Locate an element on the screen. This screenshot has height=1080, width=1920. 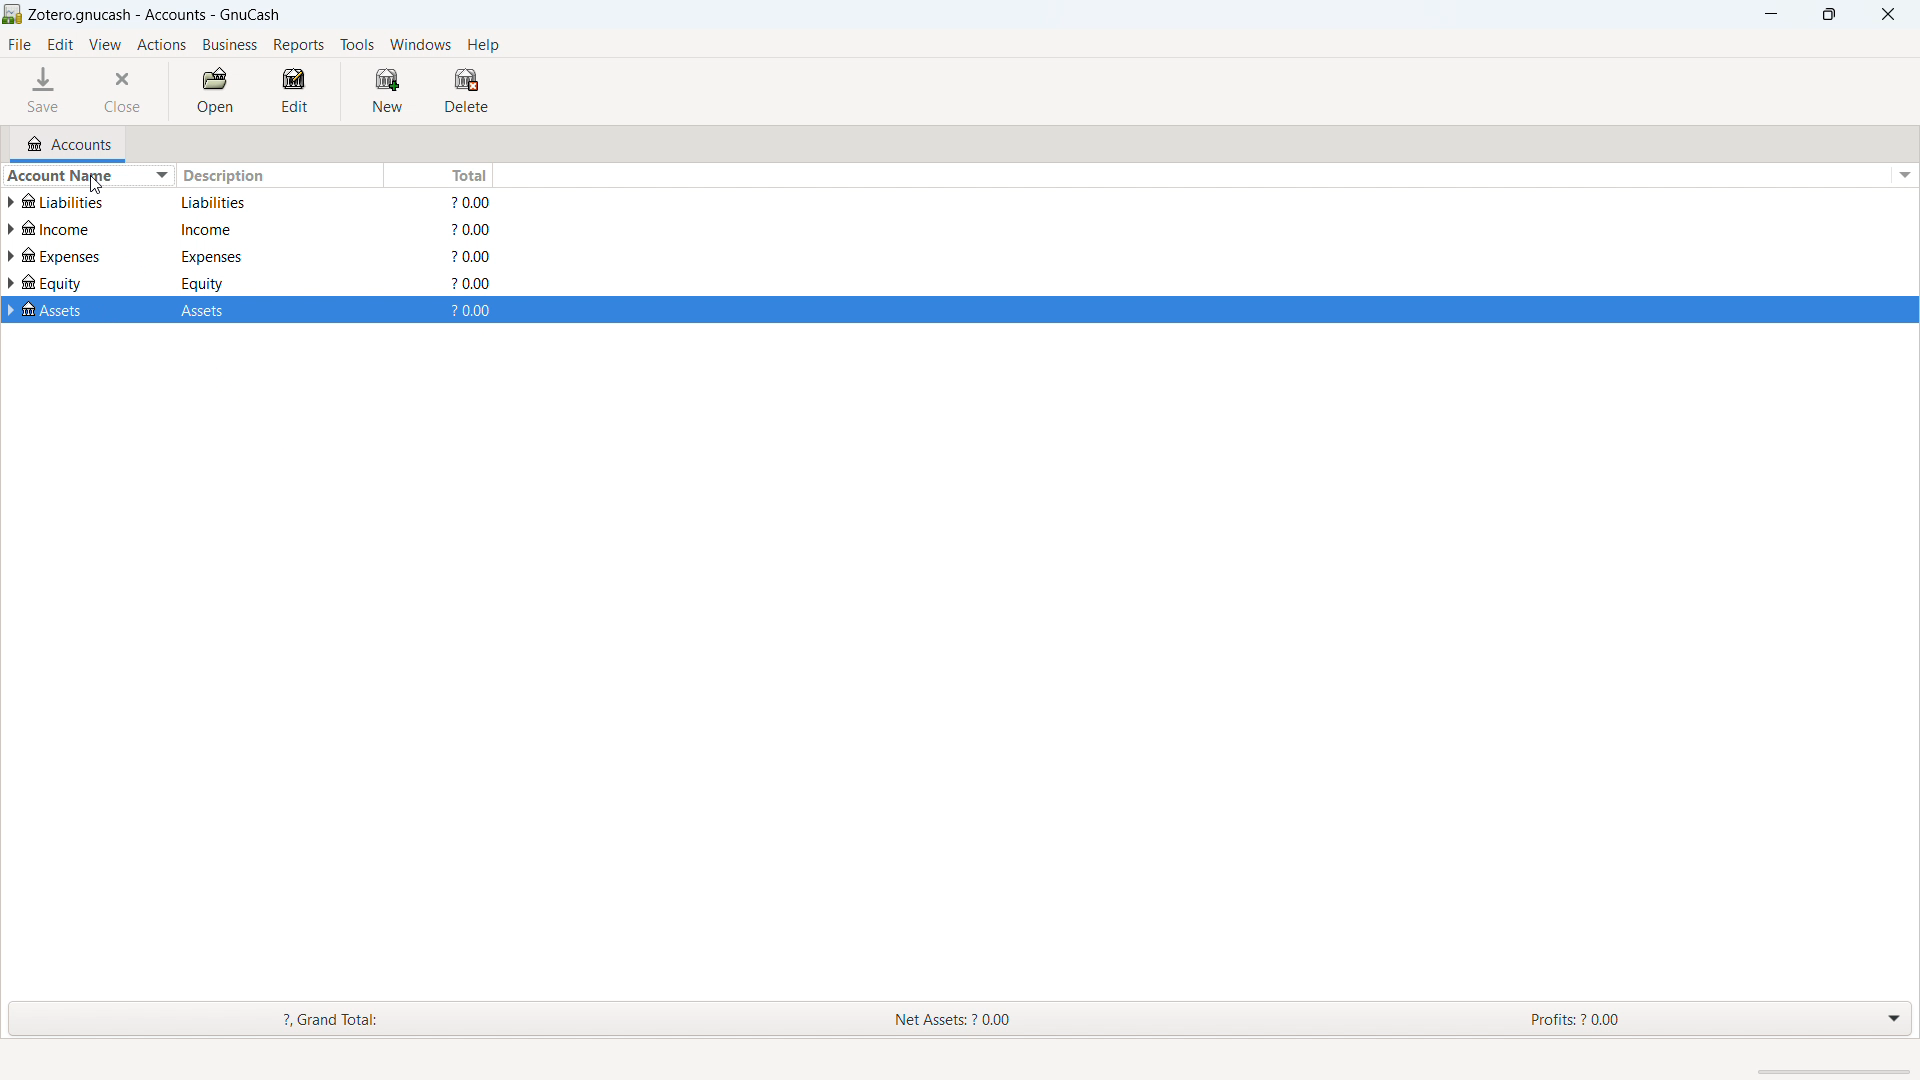
Net Assets: 20.00 is located at coordinates (979, 1019).